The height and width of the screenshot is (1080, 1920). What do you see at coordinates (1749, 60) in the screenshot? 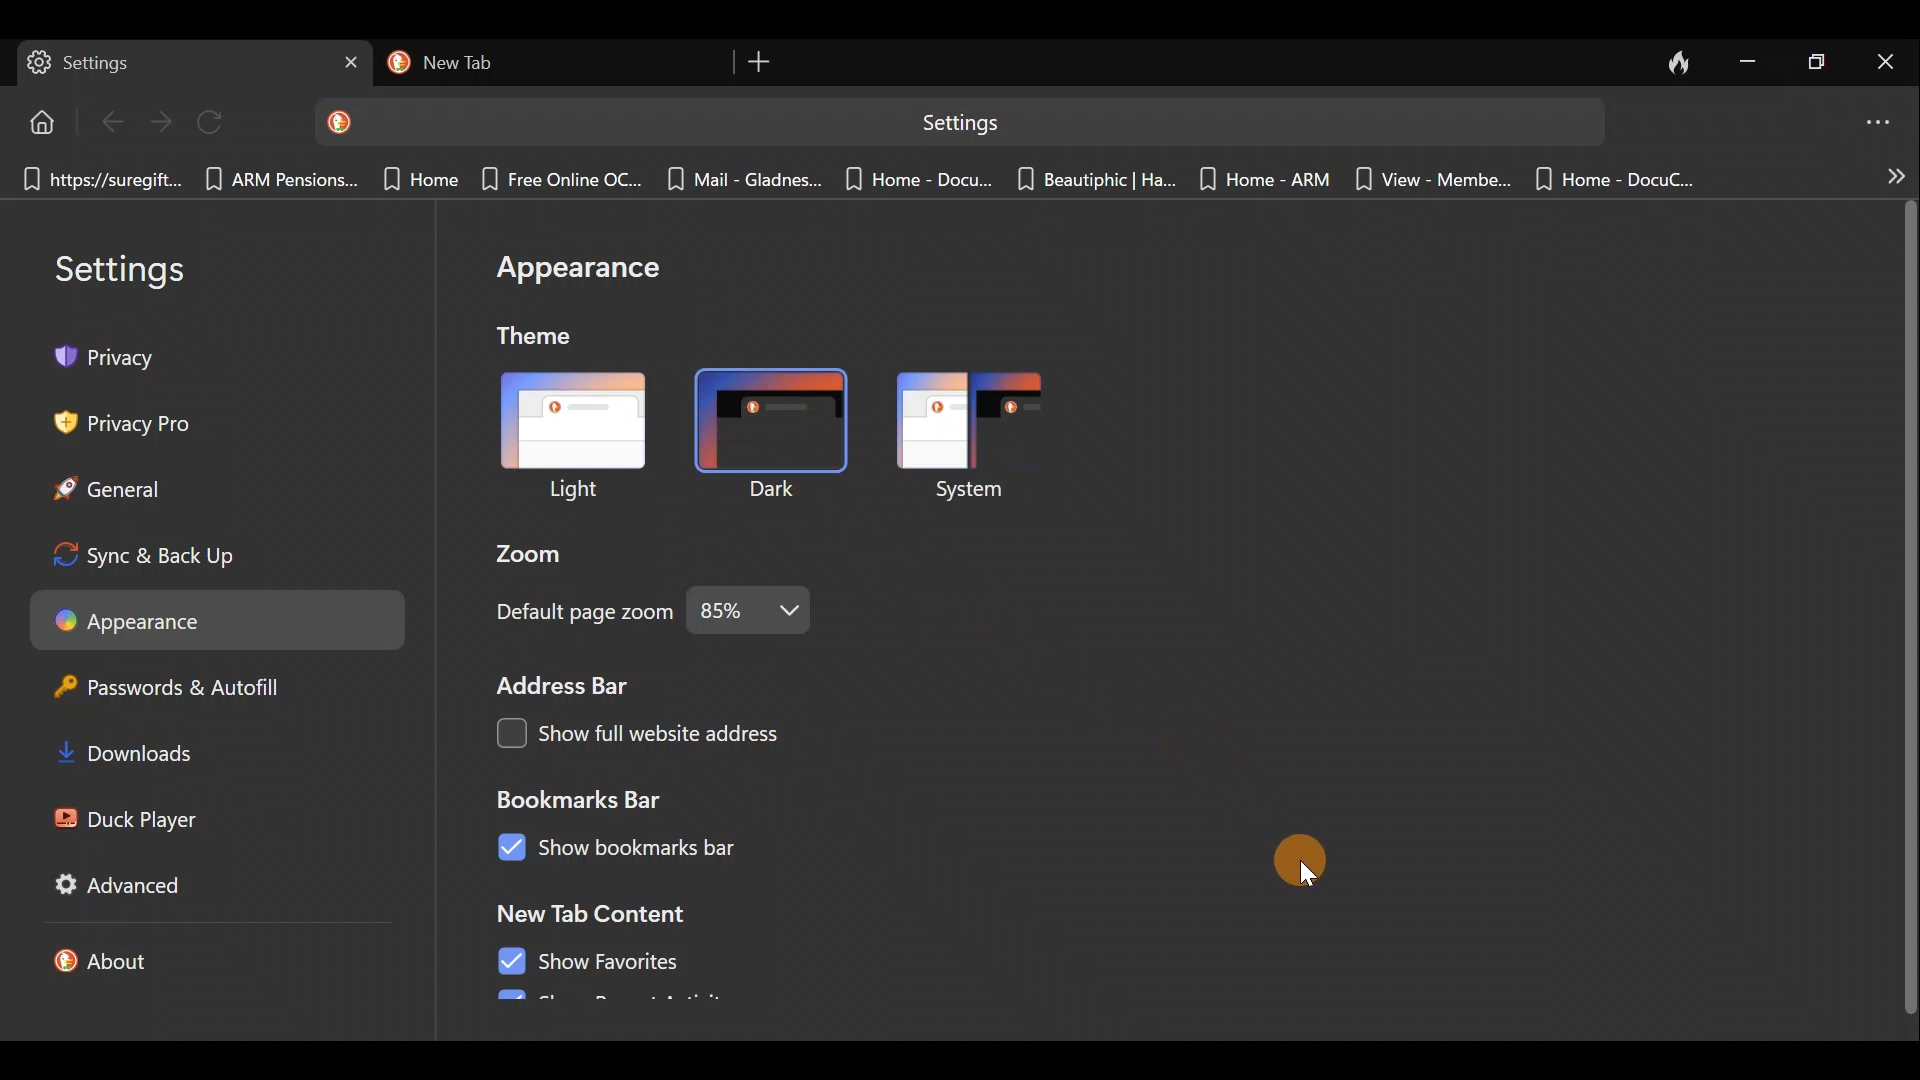
I see `minimize` at bounding box center [1749, 60].